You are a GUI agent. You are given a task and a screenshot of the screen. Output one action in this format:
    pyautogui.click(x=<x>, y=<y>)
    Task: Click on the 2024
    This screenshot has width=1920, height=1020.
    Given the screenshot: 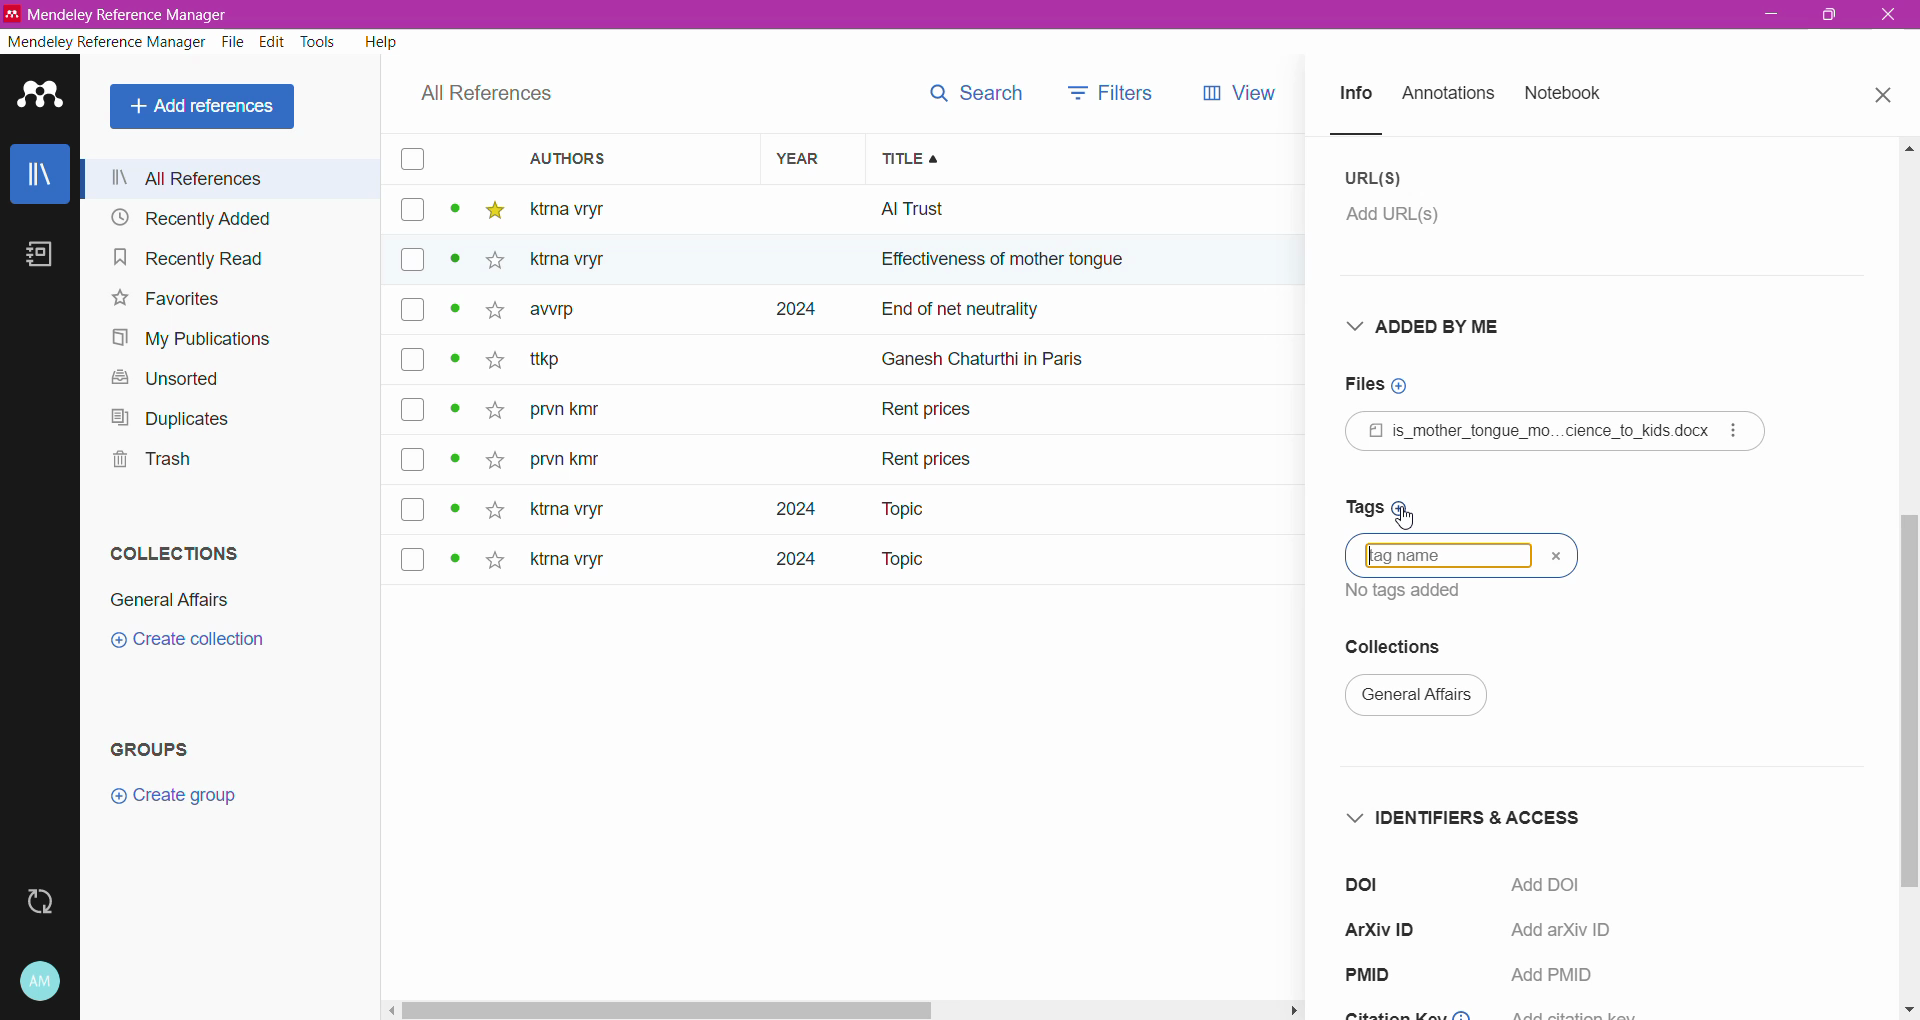 What is the action you would take?
    pyautogui.click(x=778, y=509)
    